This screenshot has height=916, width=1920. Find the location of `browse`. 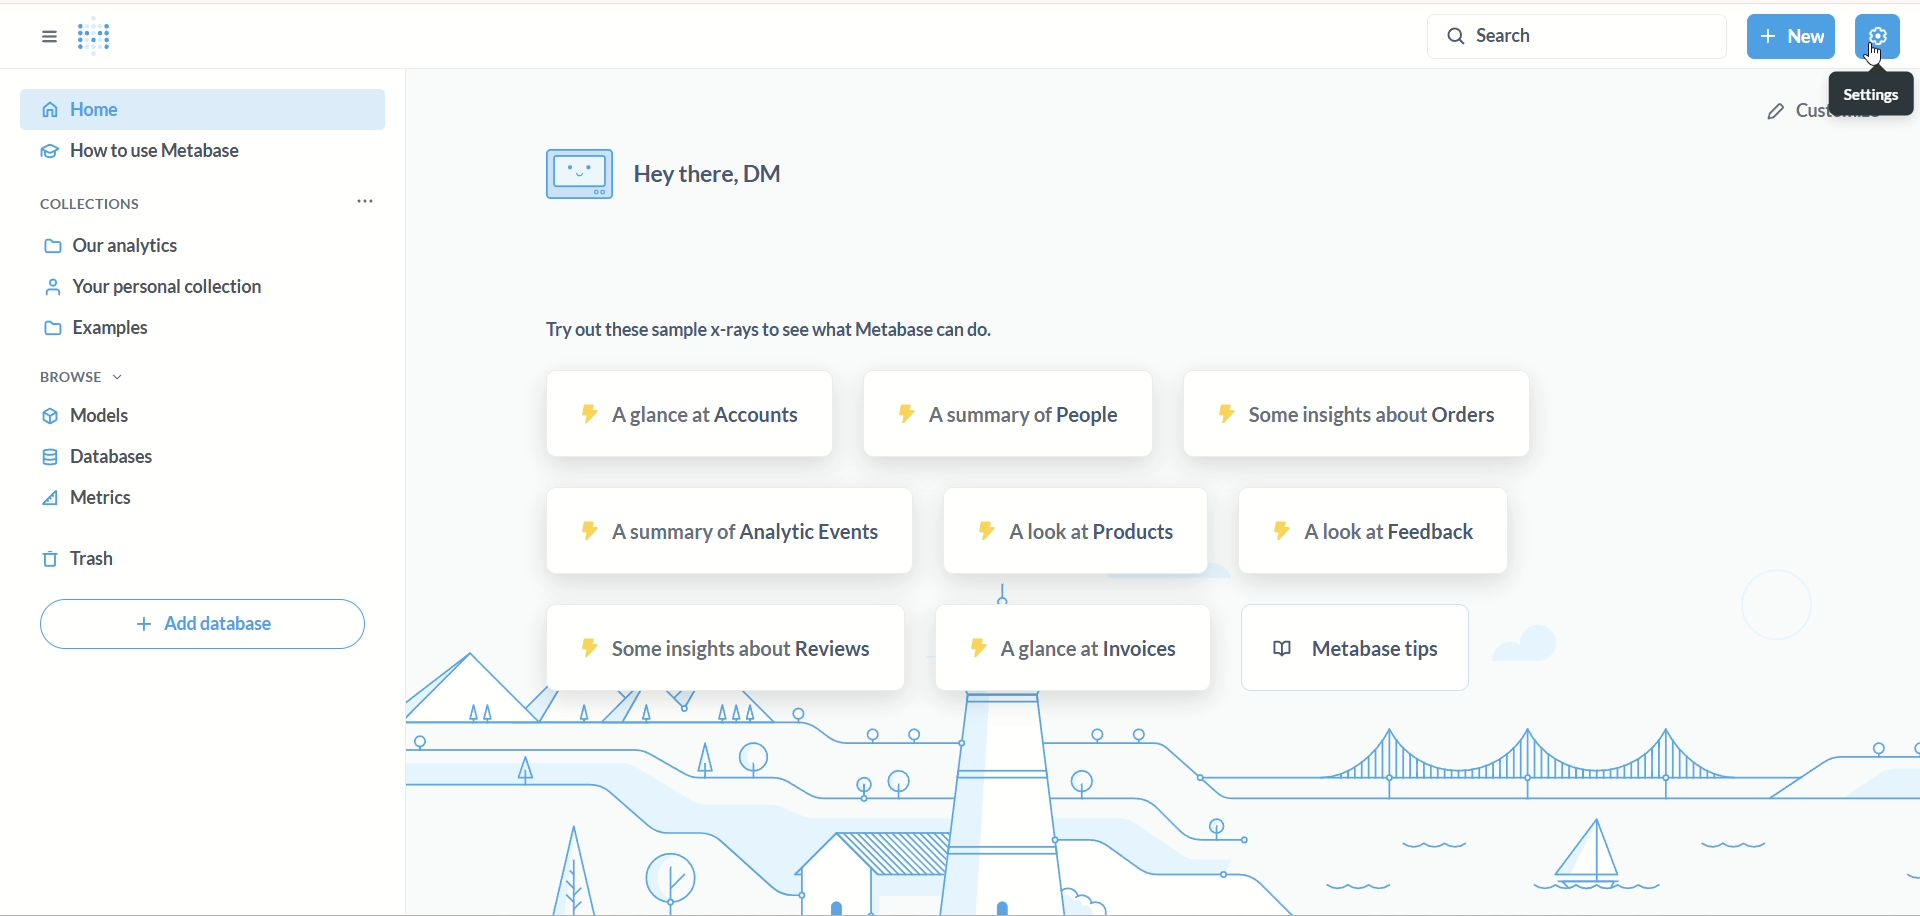

browse is located at coordinates (94, 378).